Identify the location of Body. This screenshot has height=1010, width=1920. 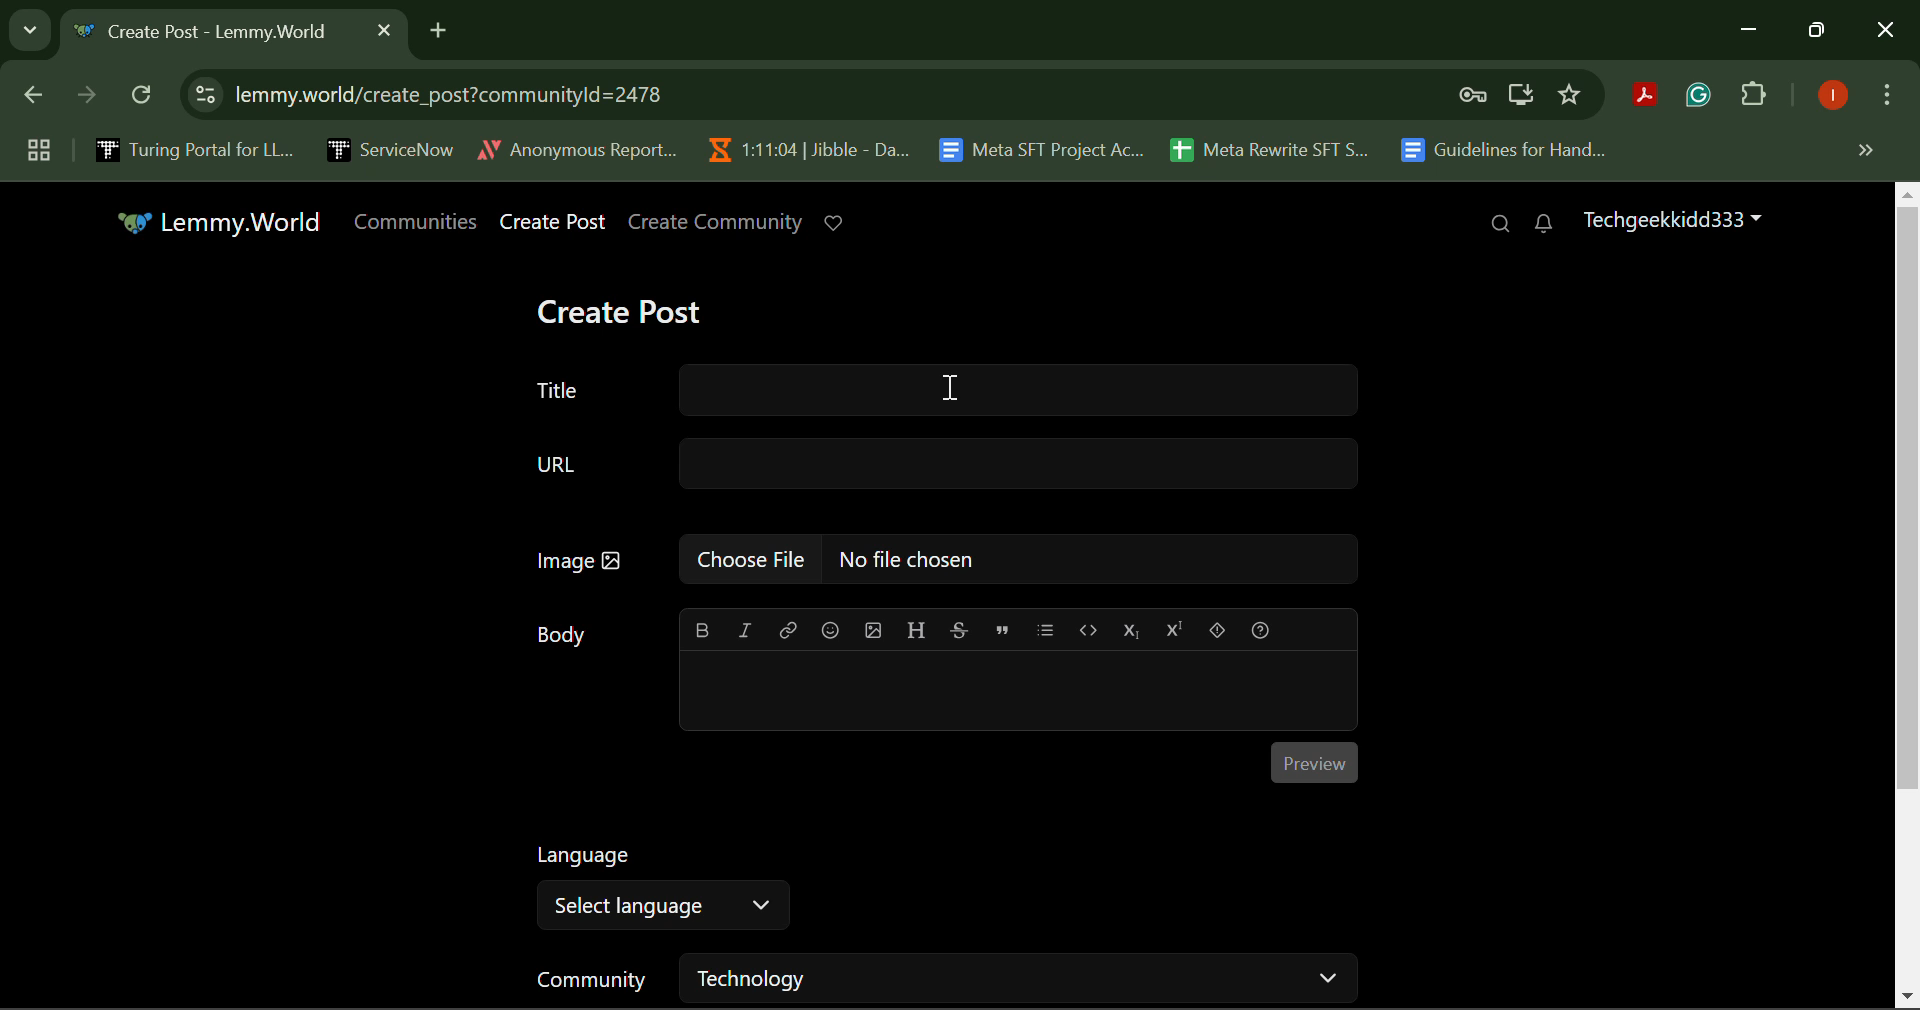
(562, 636).